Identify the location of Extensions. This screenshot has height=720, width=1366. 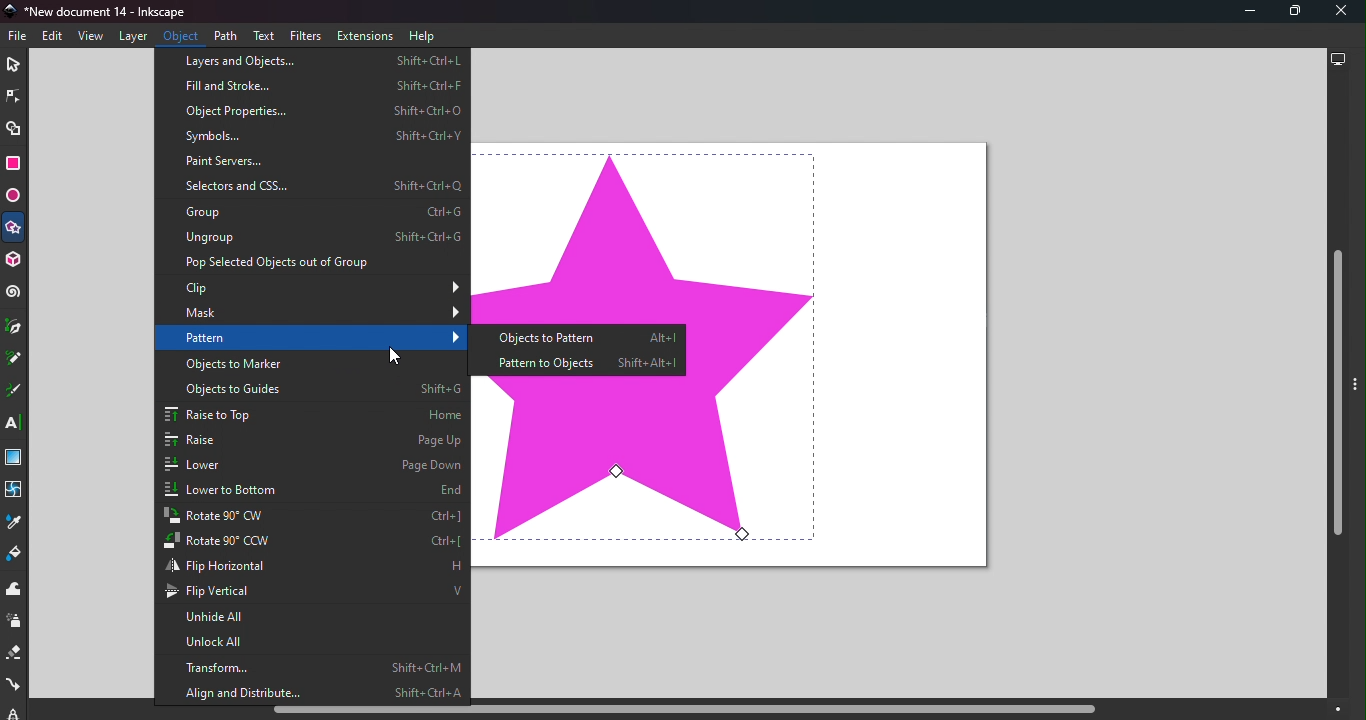
(369, 36).